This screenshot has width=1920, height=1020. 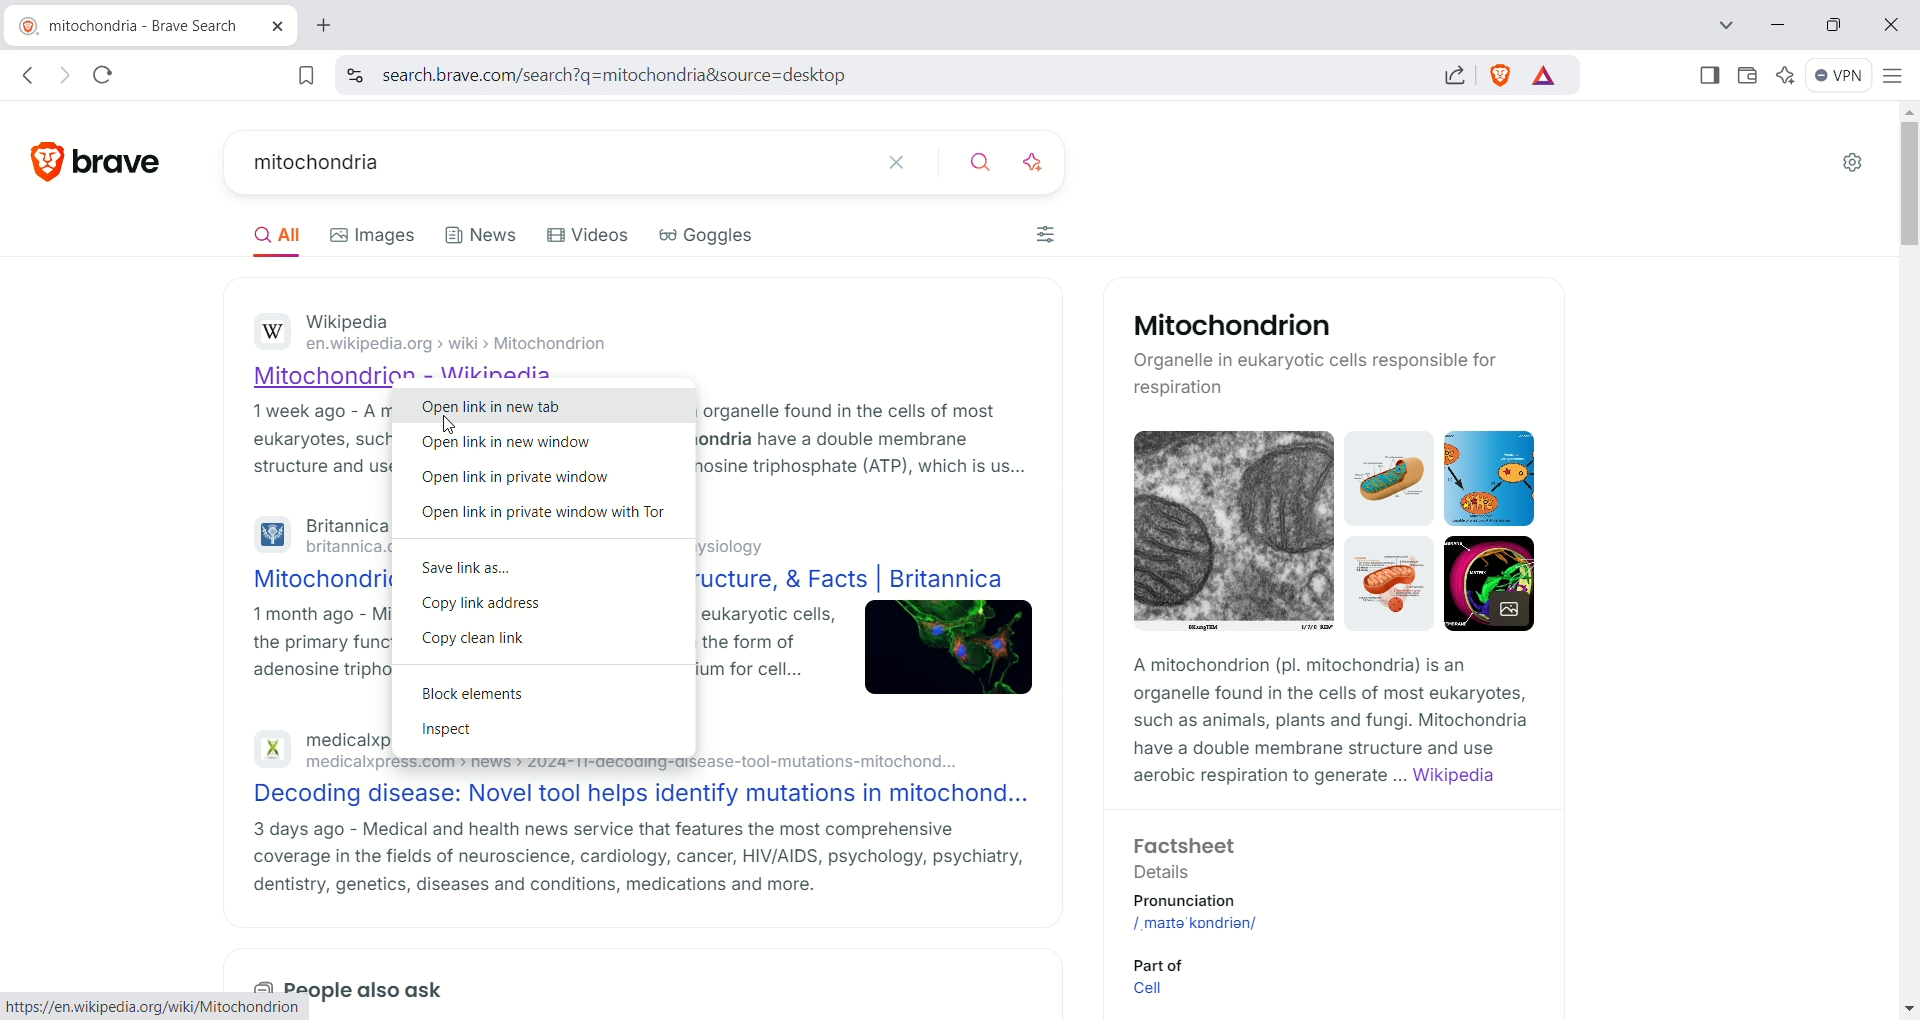 What do you see at coordinates (455, 729) in the screenshot?
I see `inspect` at bounding box center [455, 729].